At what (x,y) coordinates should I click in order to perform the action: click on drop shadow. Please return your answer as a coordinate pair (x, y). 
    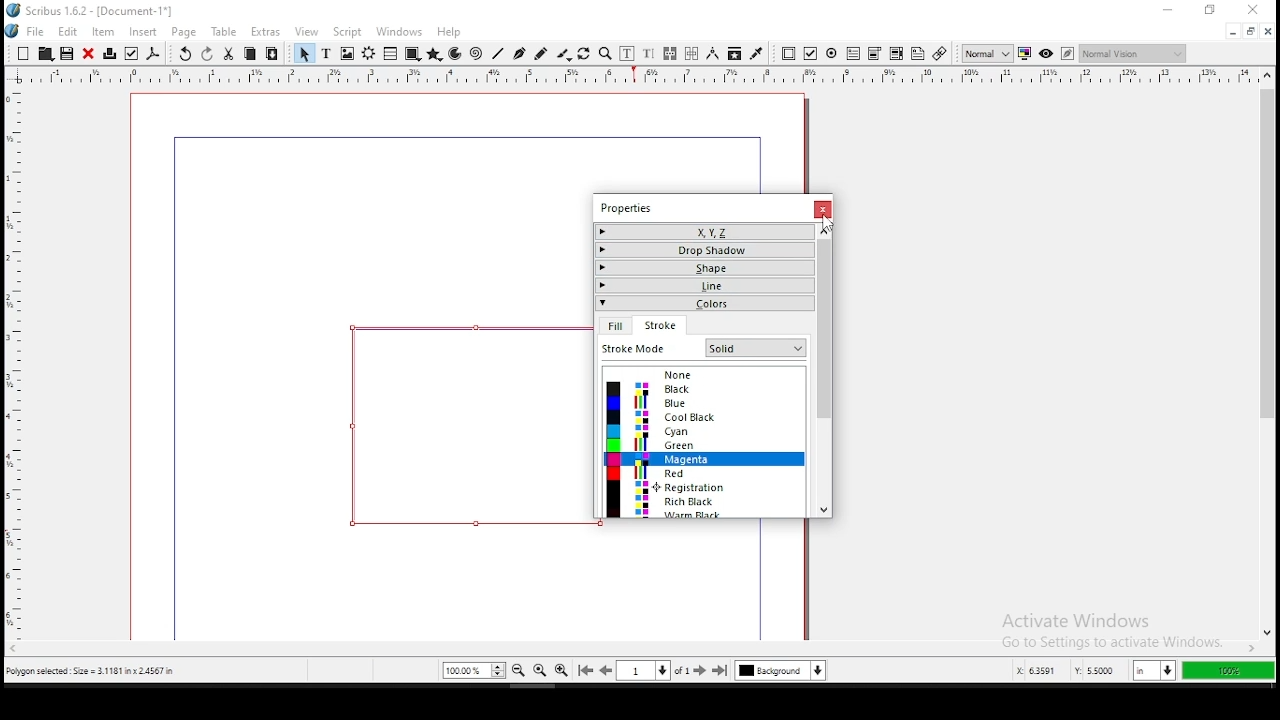
    Looking at the image, I should click on (703, 250).